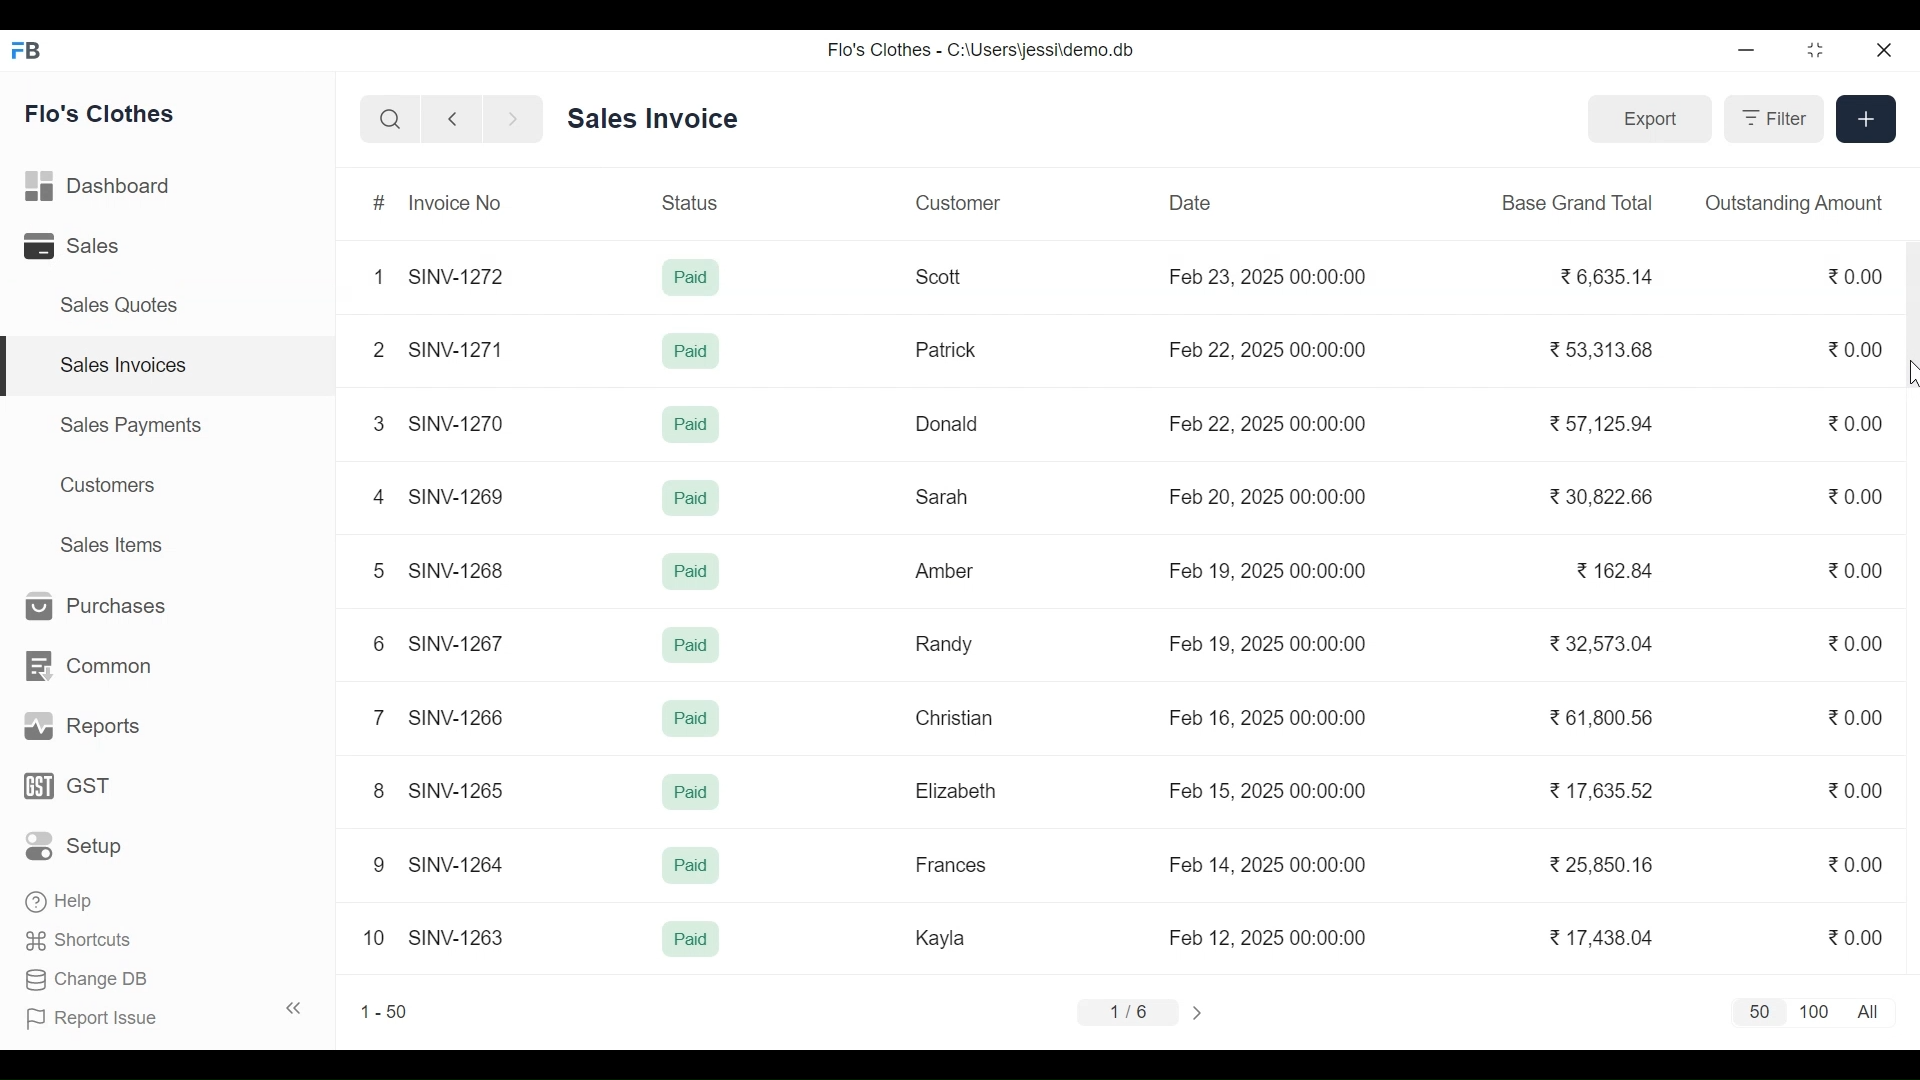  Describe the element at coordinates (1755, 1013) in the screenshot. I see `50` at that location.